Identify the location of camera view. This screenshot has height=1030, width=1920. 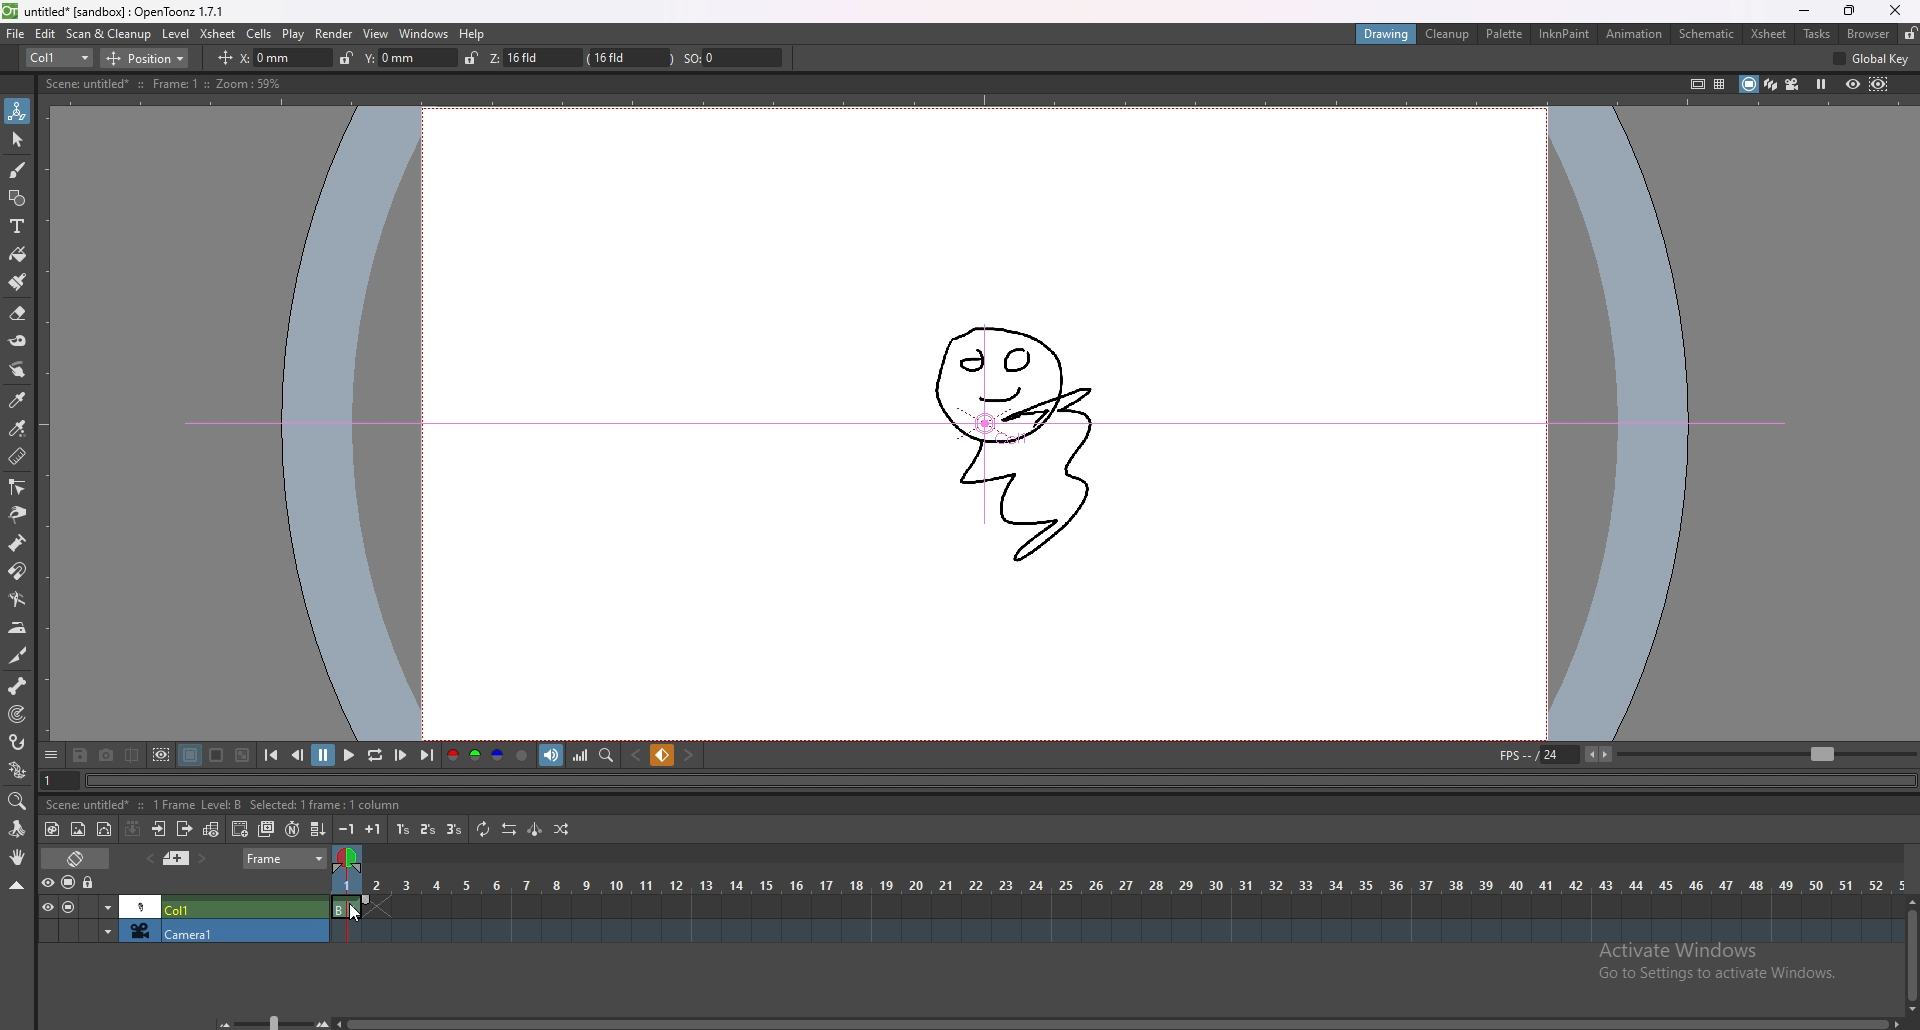
(1792, 83).